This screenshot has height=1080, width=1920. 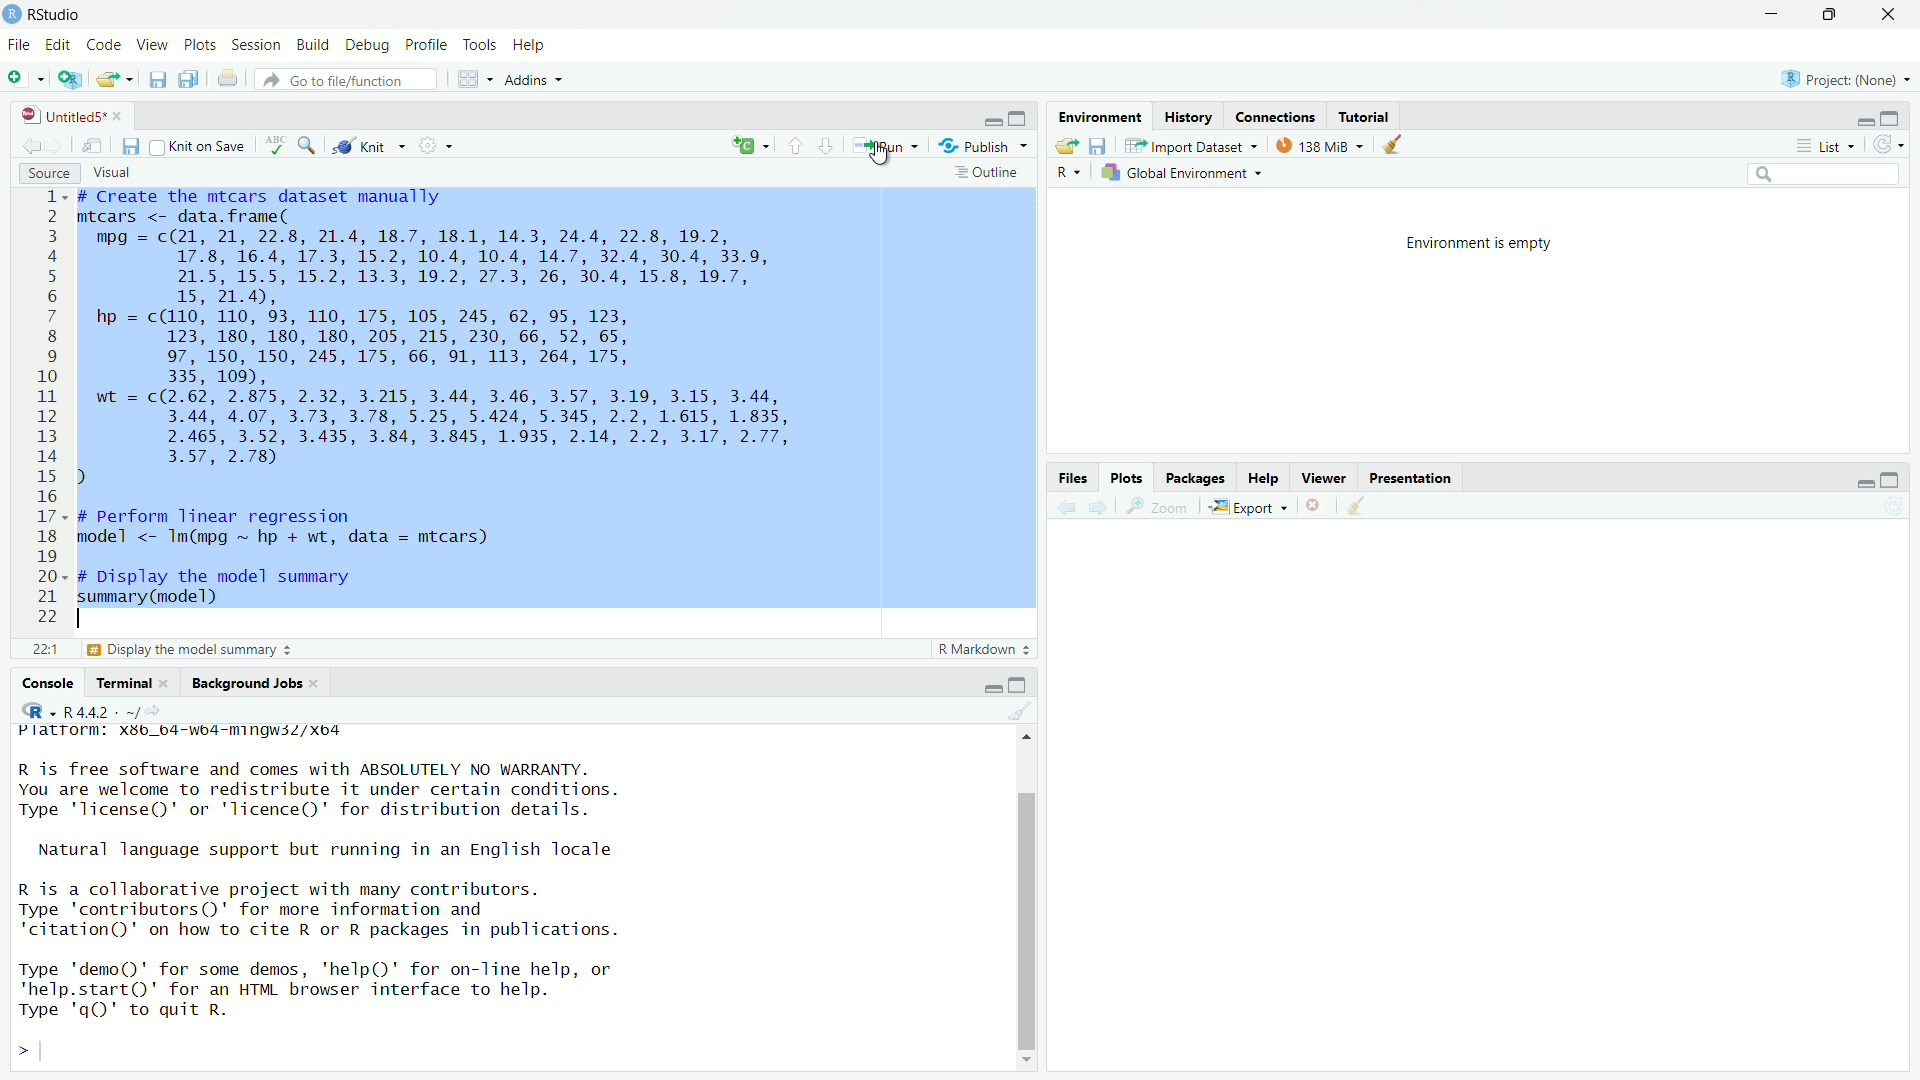 I want to click on settings, so click(x=434, y=144).